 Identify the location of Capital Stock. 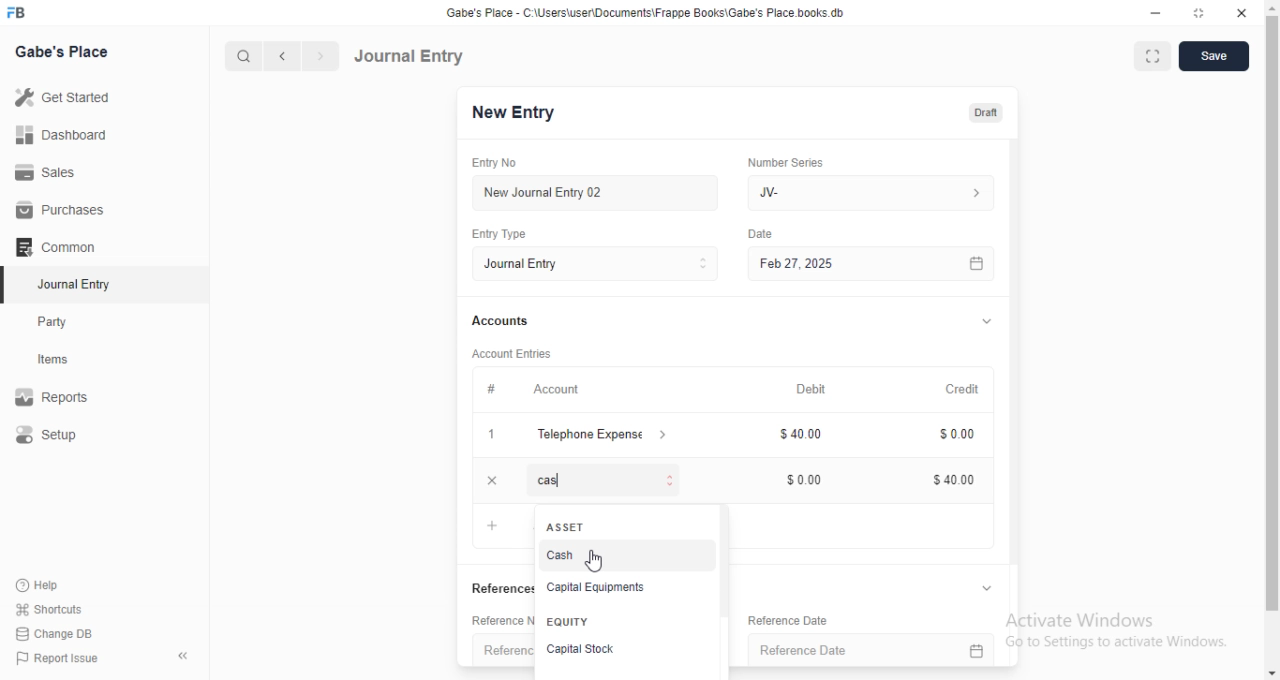
(580, 649).